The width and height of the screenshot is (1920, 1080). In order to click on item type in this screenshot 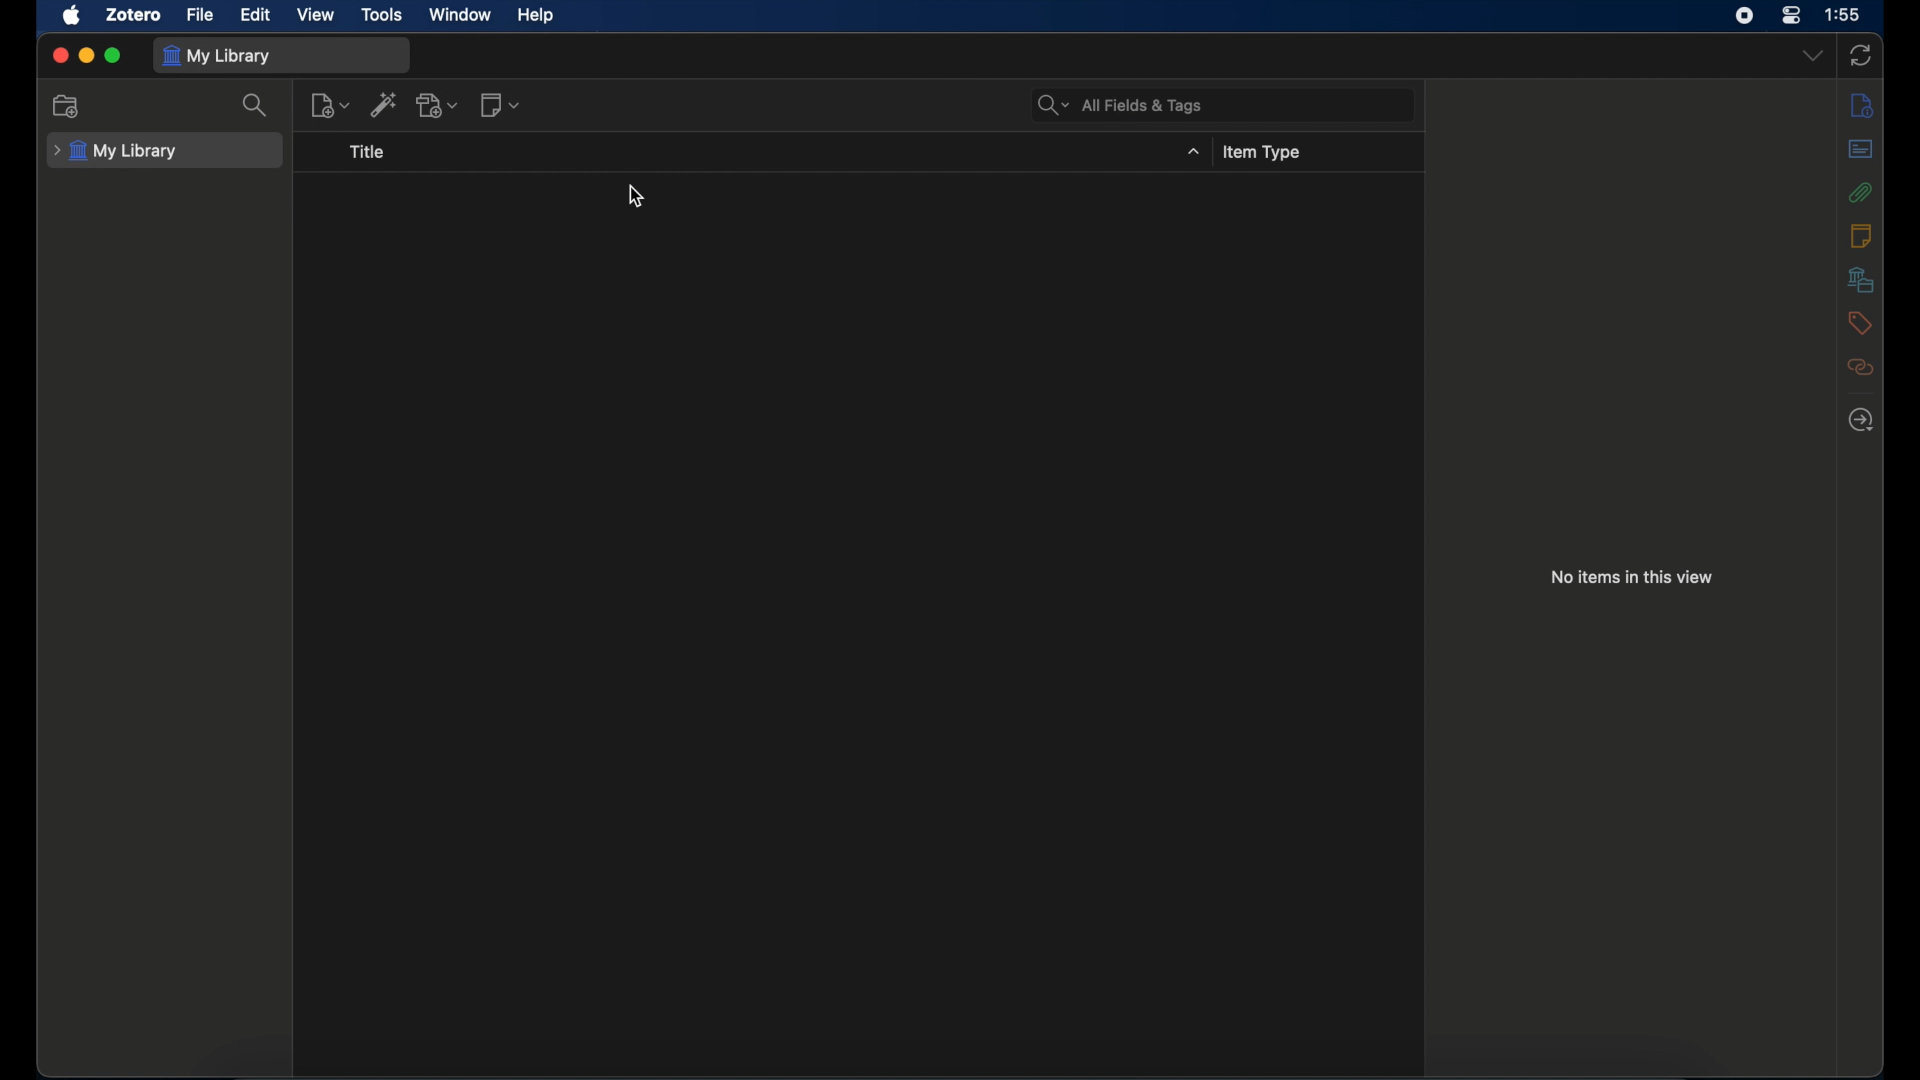, I will do `click(1261, 153)`.